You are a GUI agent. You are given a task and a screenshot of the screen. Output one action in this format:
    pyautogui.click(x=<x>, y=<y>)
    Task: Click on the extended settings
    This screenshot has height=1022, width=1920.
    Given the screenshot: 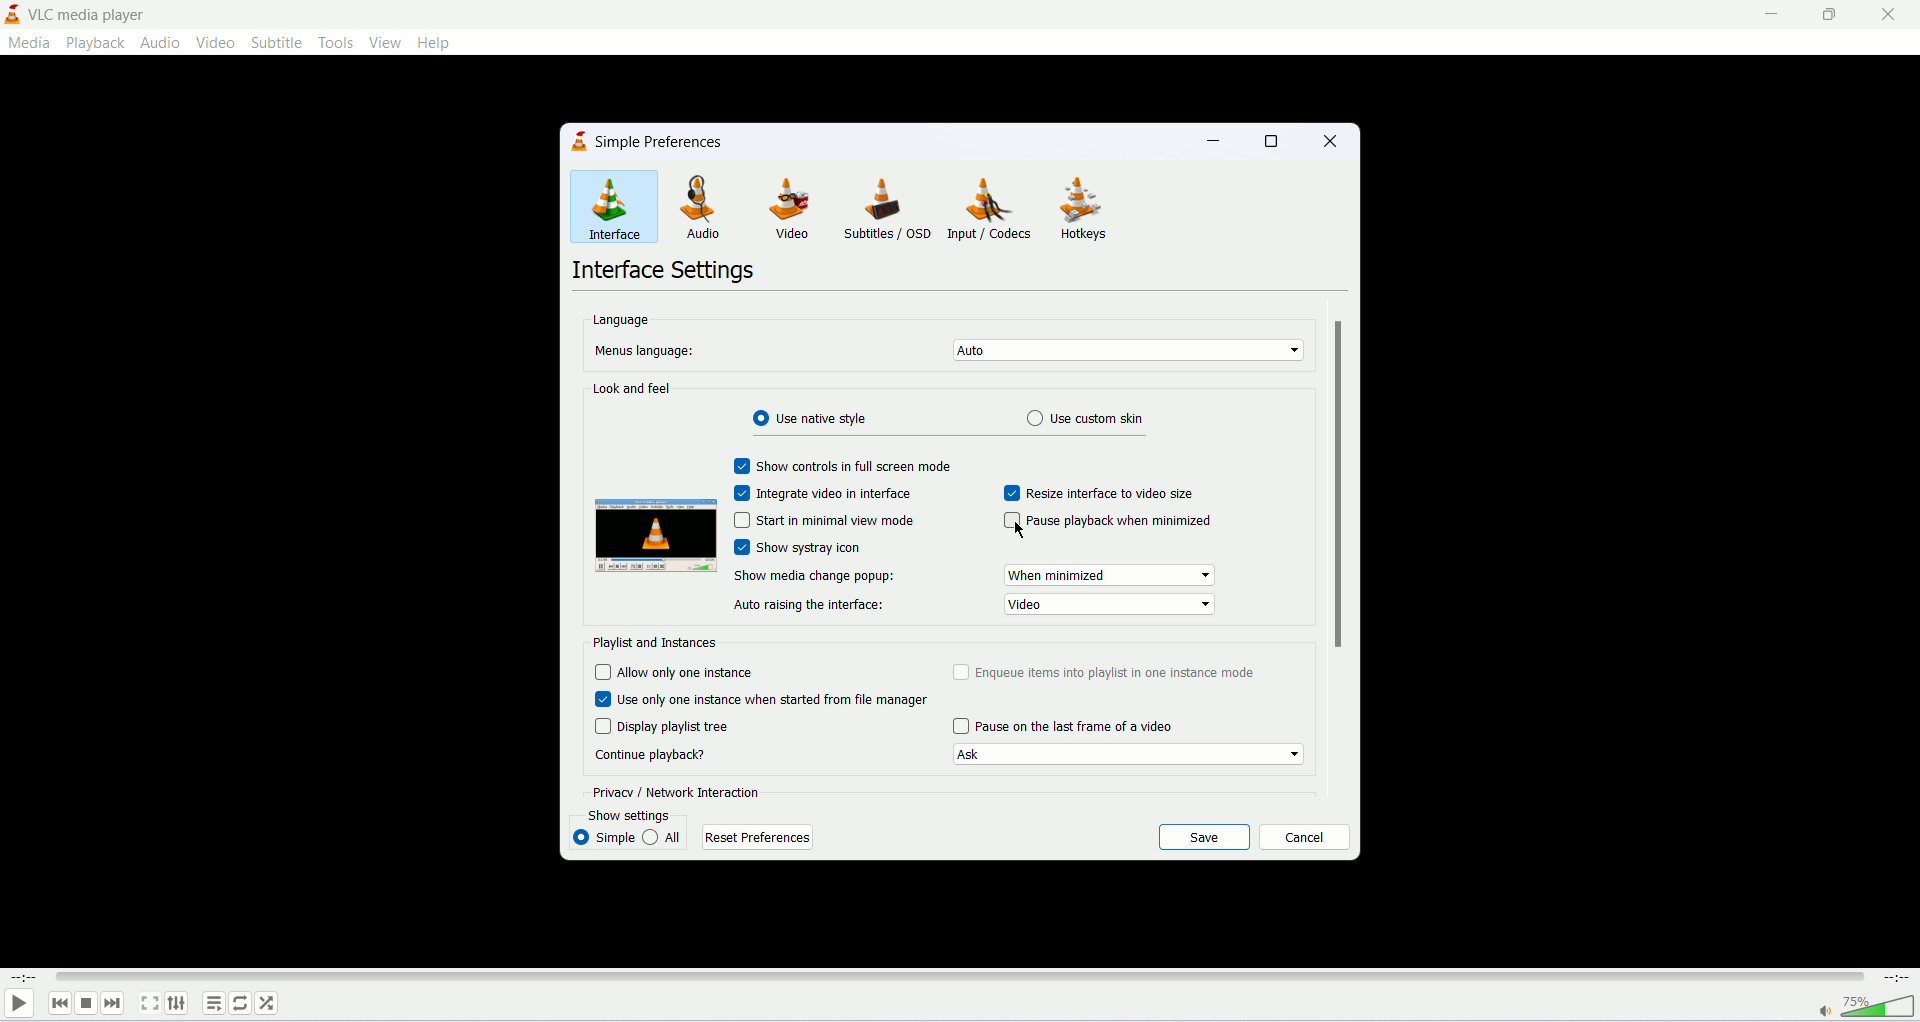 What is the action you would take?
    pyautogui.click(x=182, y=1004)
    